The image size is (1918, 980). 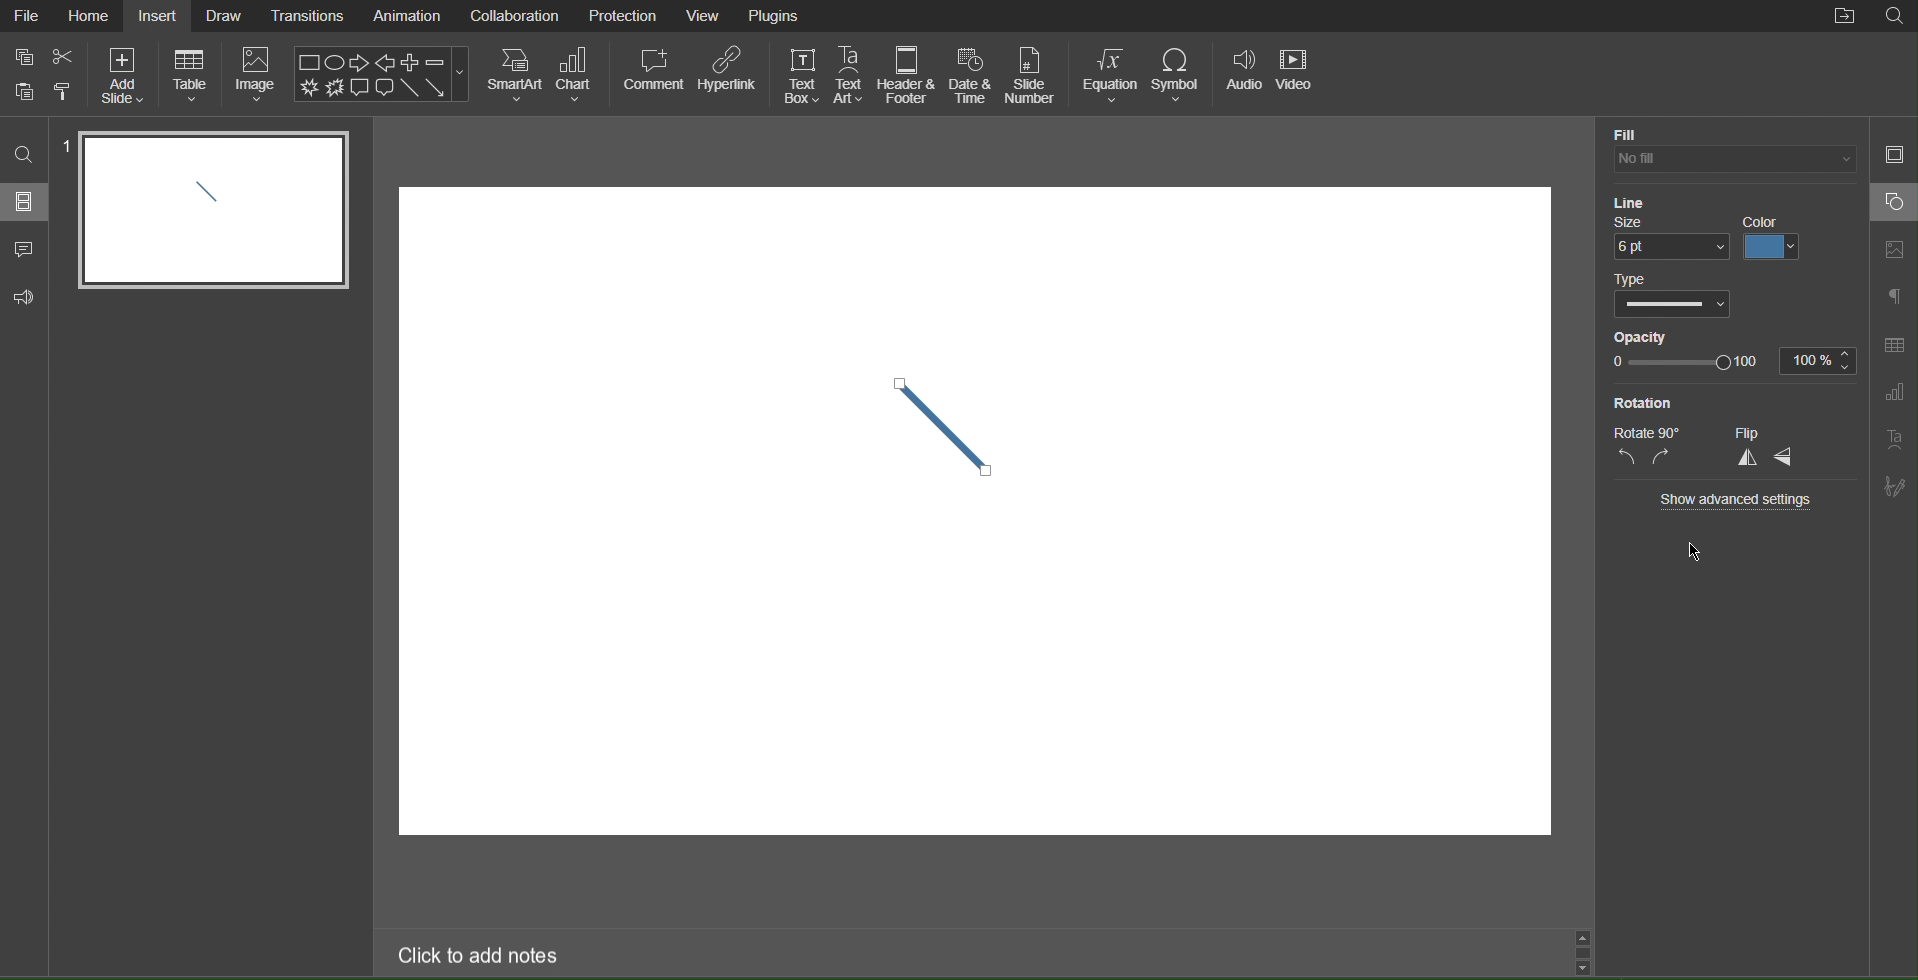 What do you see at coordinates (258, 78) in the screenshot?
I see `Image` at bounding box center [258, 78].